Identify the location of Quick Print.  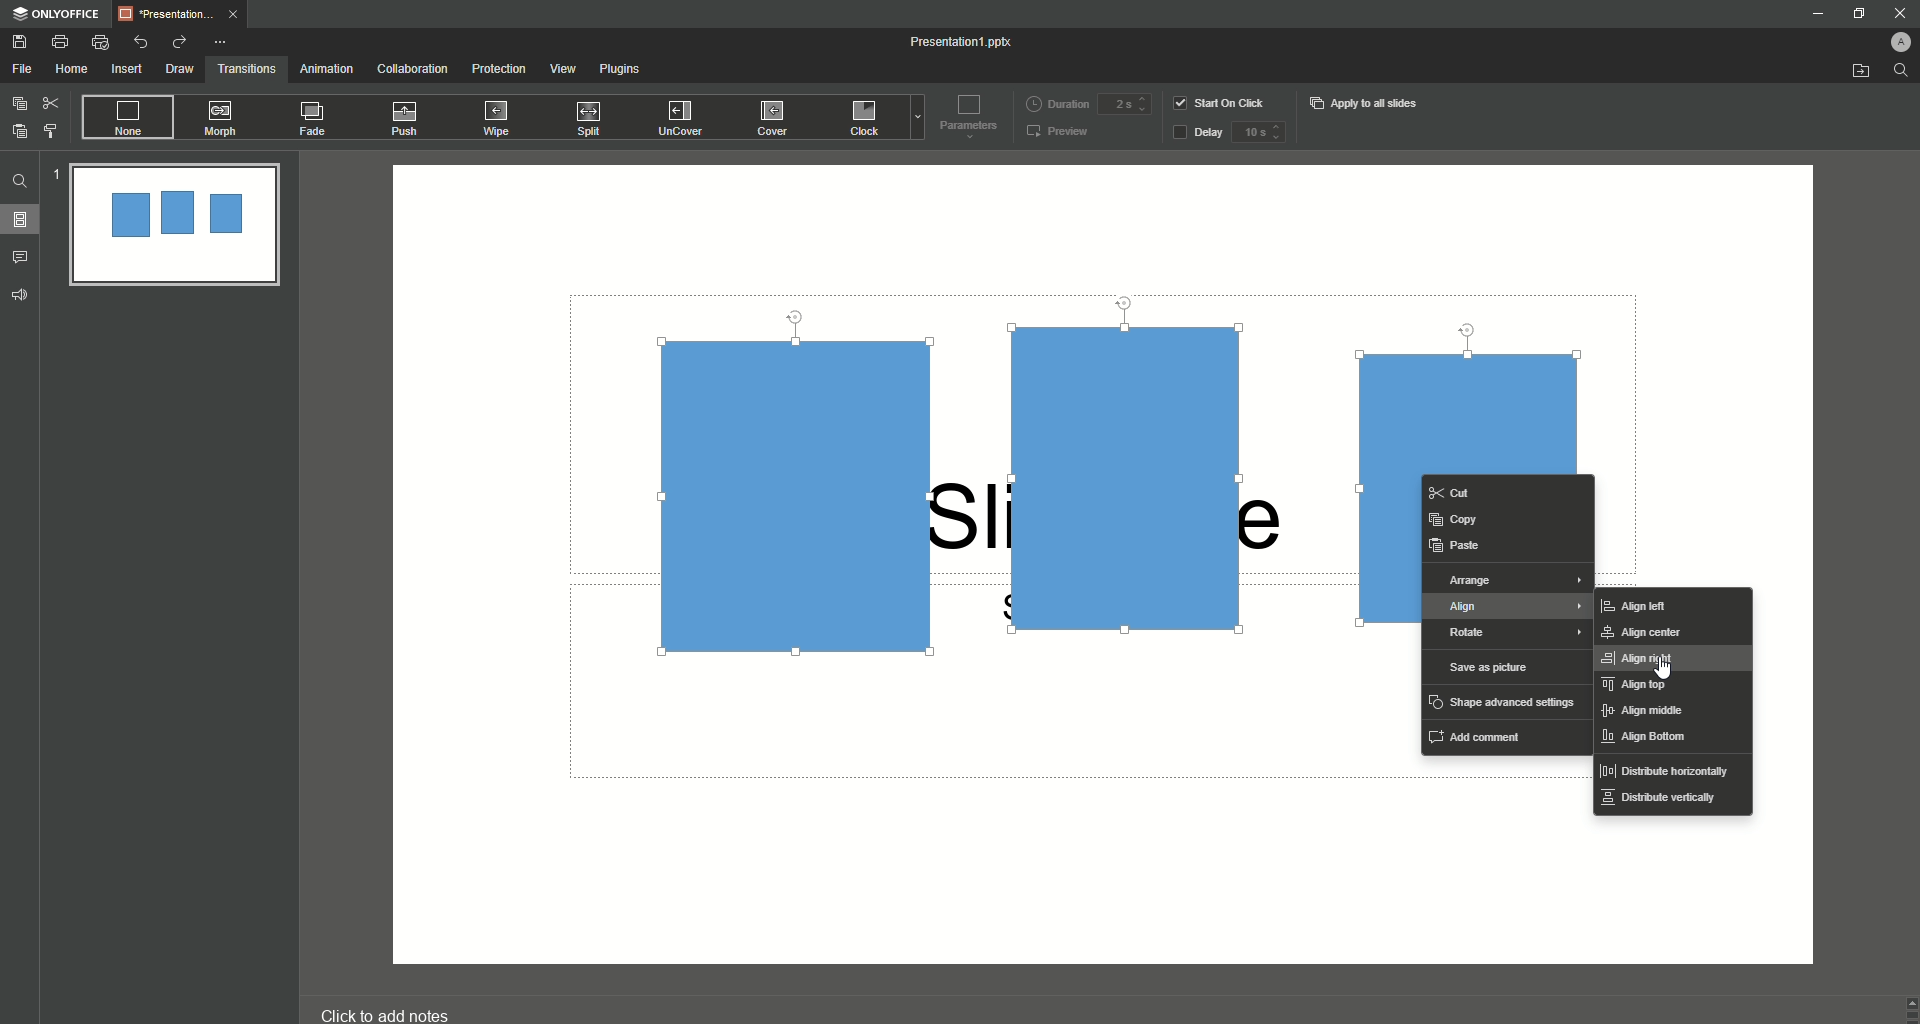
(101, 43).